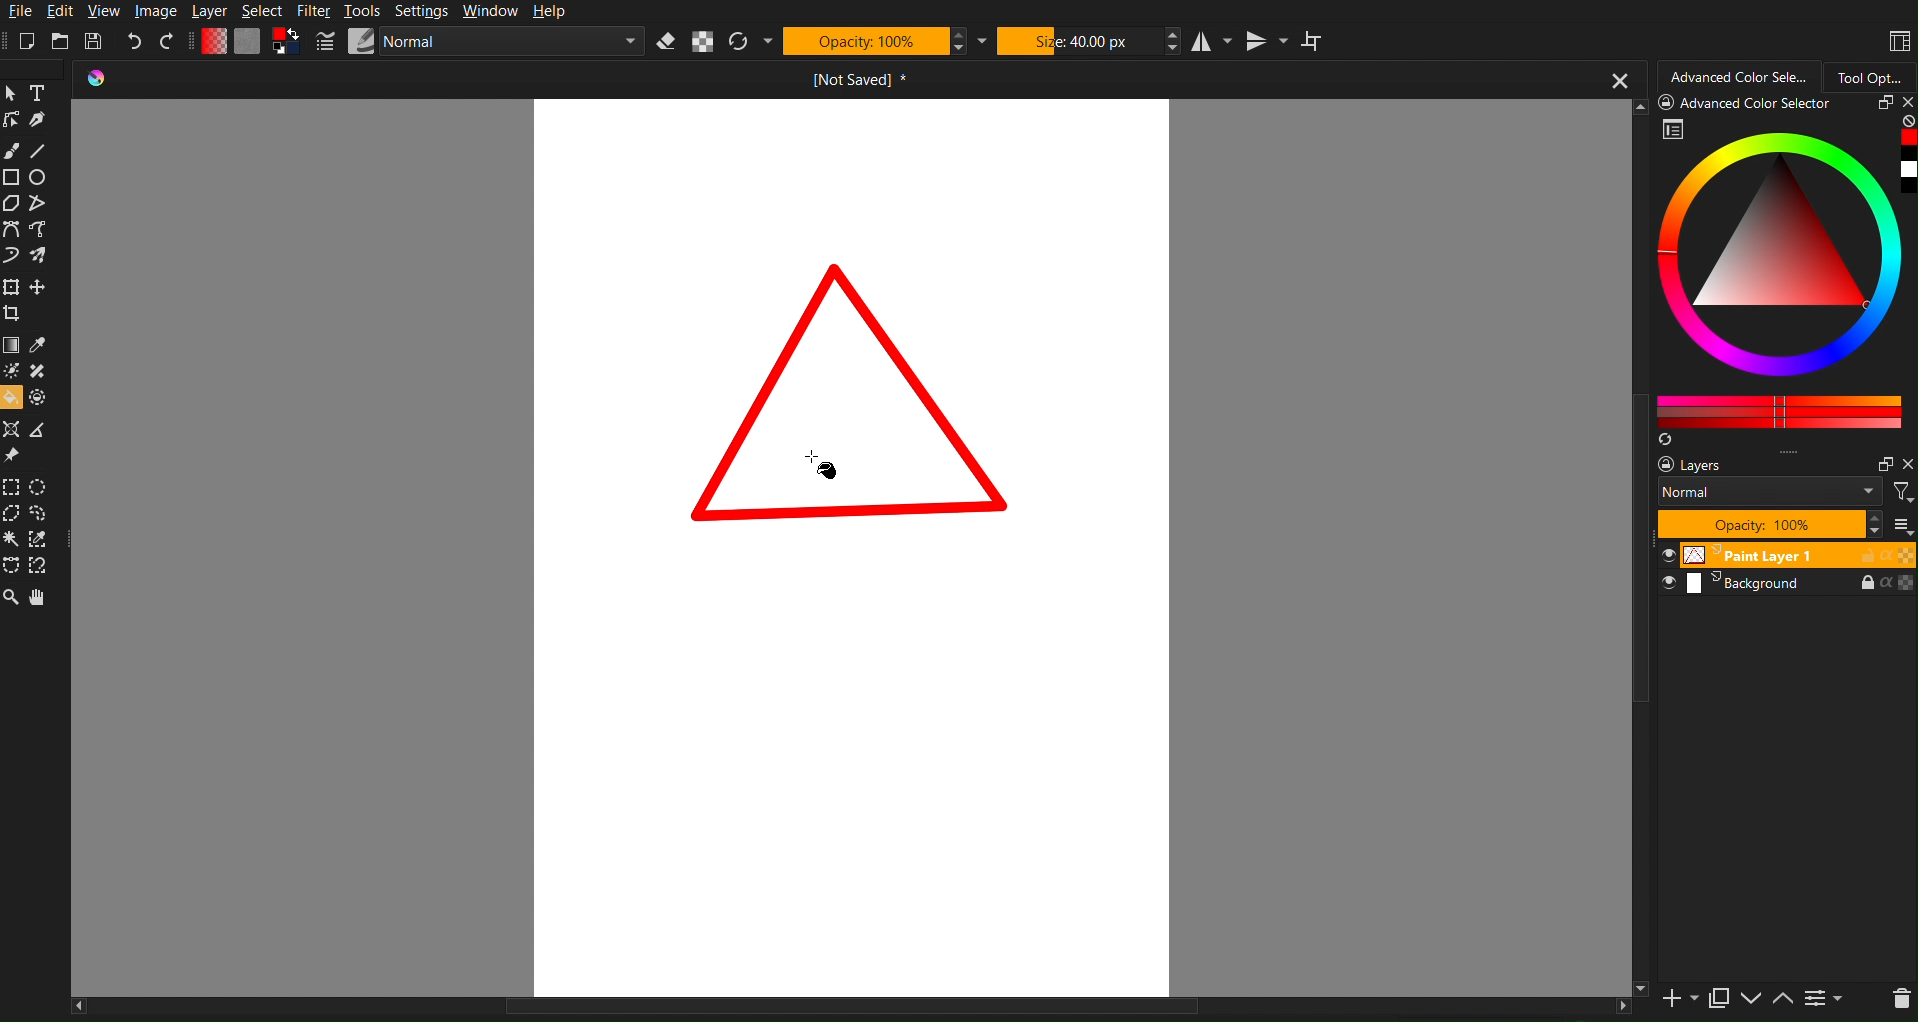 This screenshot has height=1022, width=1918. Describe the element at coordinates (479, 43) in the screenshot. I see `Brush Settings` at that location.